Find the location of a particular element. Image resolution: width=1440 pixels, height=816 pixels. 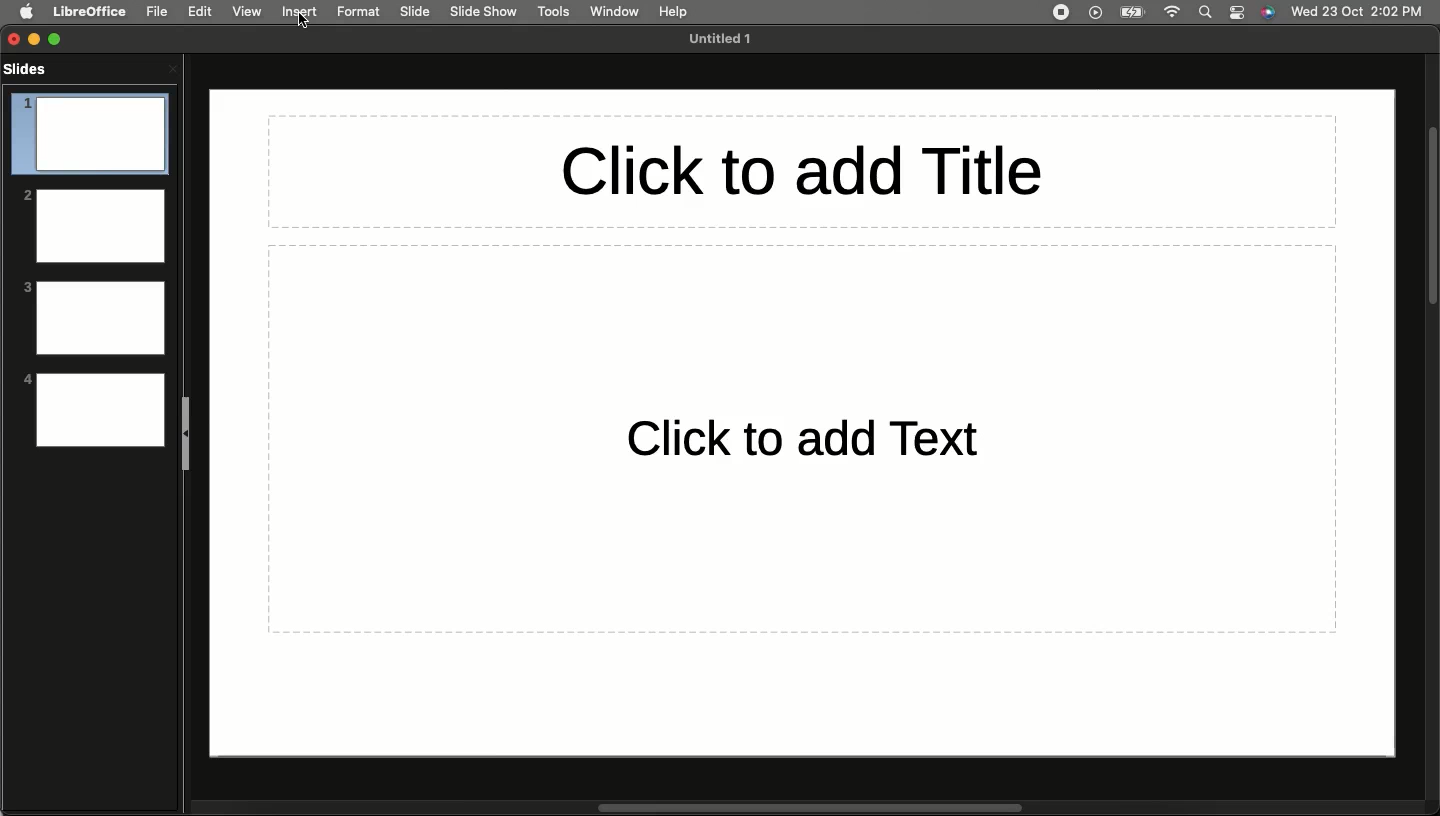

Apple logo is located at coordinates (27, 12).